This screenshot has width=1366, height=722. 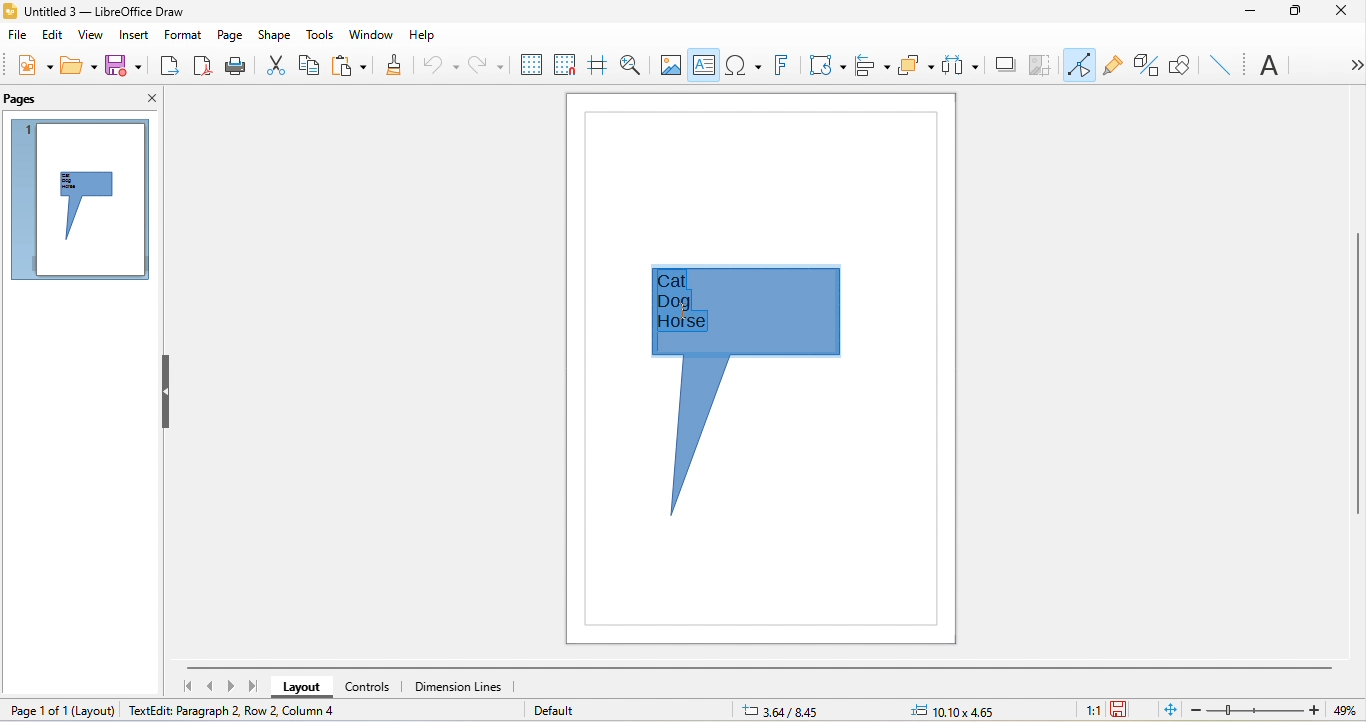 What do you see at coordinates (741, 64) in the screenshot?
I see `special character` at bounding box center [741, 64].